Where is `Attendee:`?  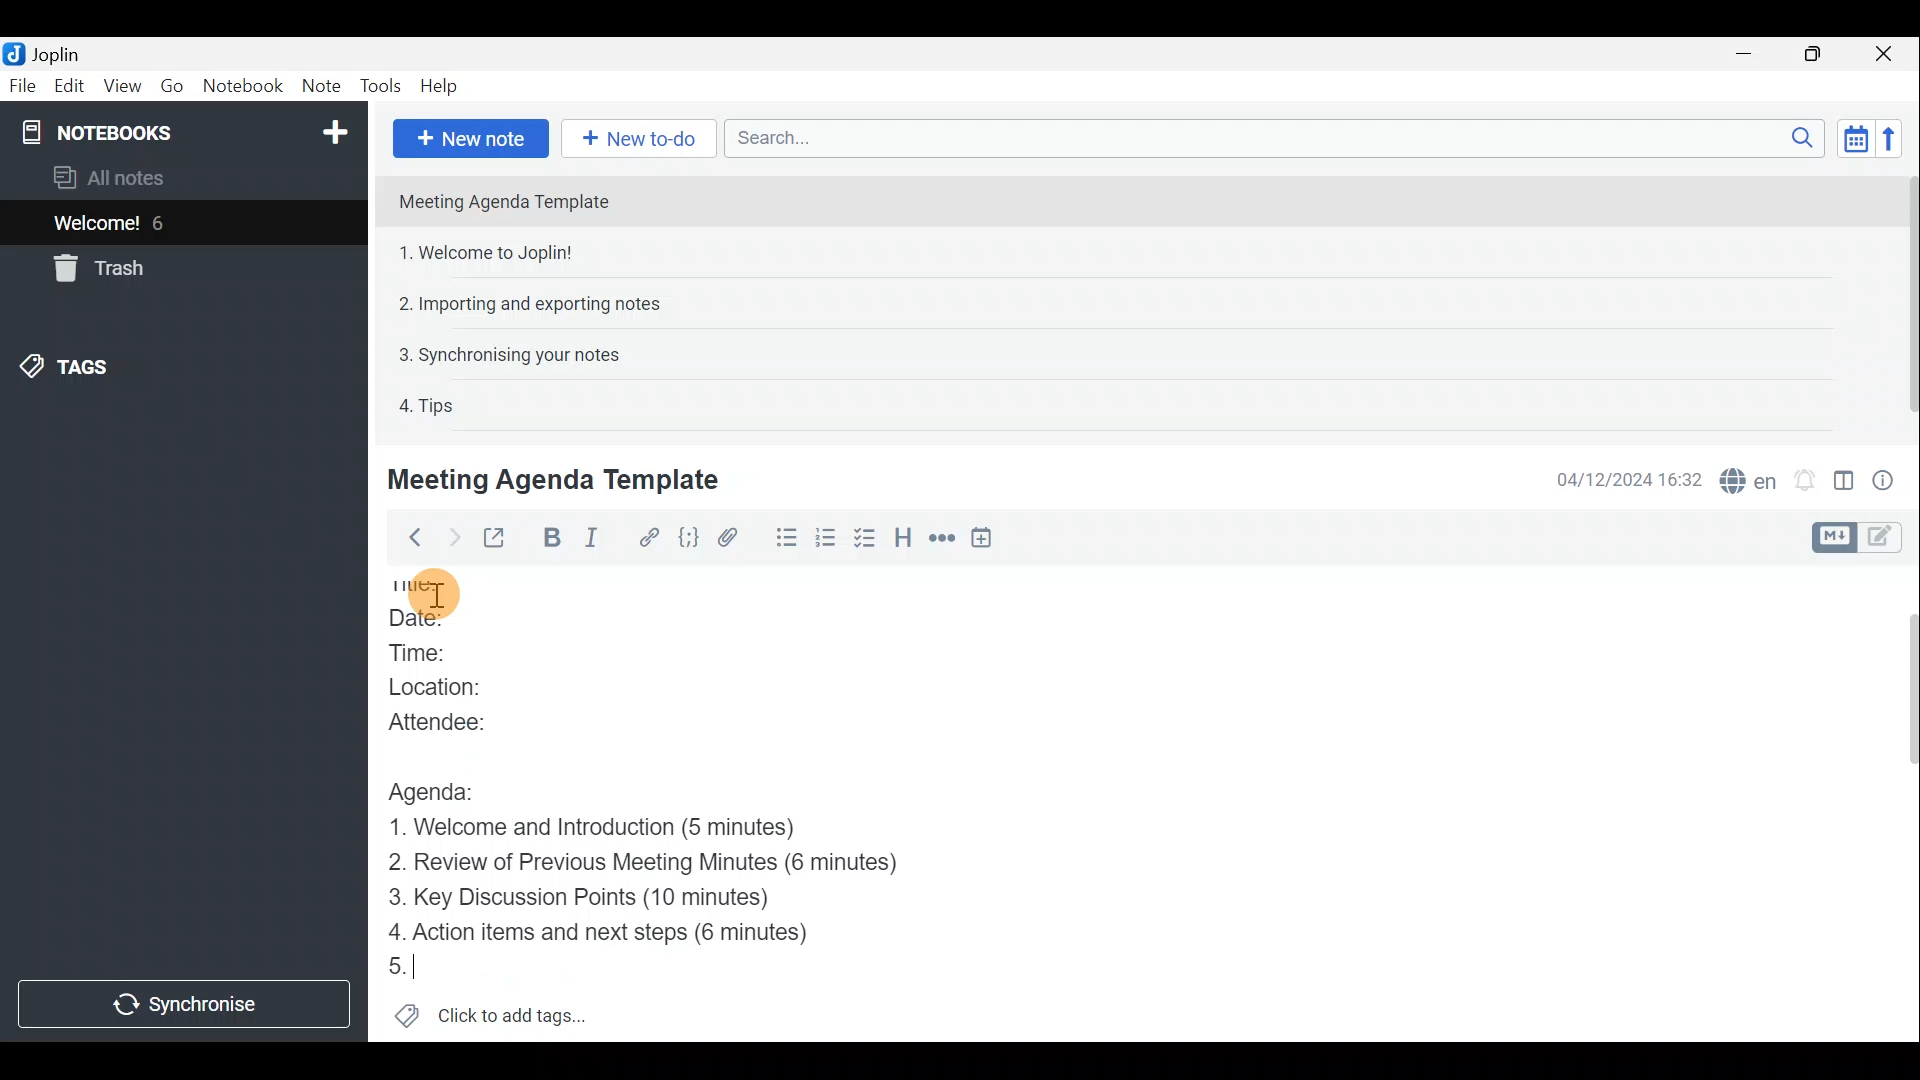 Attendee: is located at coordinates (461, 720).